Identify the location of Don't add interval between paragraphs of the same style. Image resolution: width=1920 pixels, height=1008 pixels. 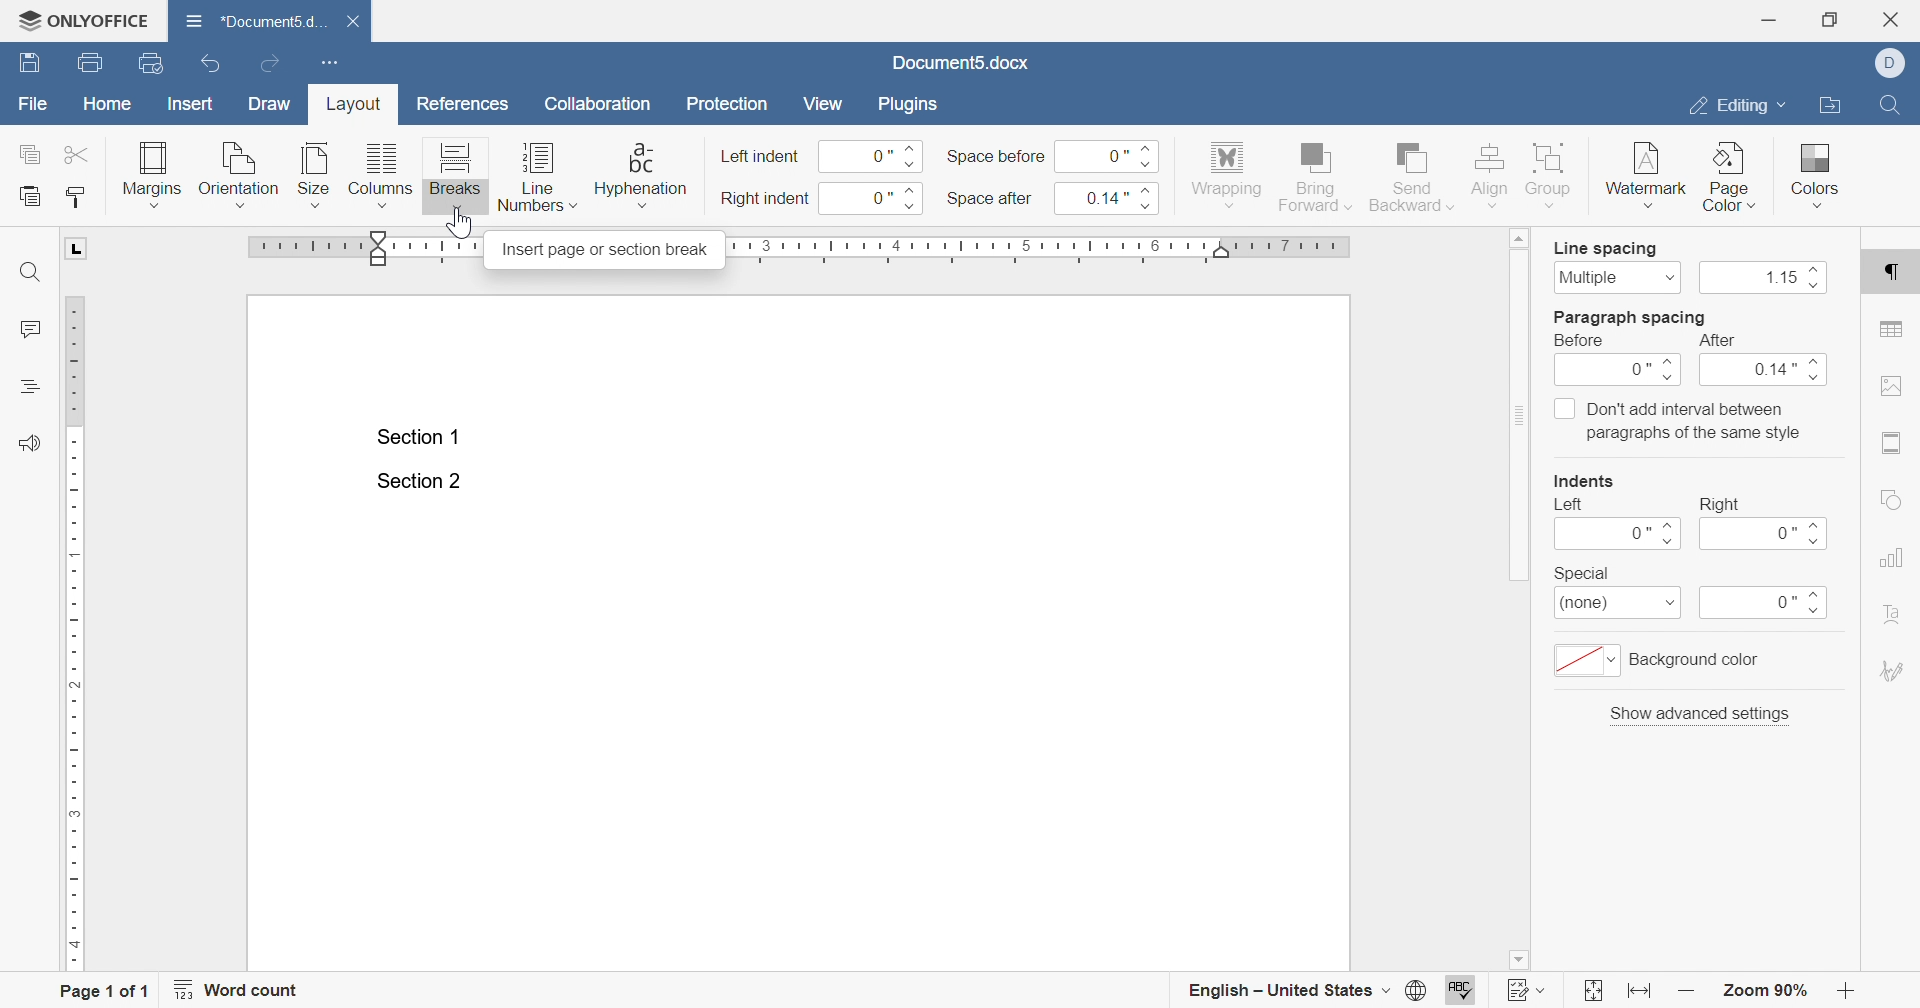
(1678, 420).